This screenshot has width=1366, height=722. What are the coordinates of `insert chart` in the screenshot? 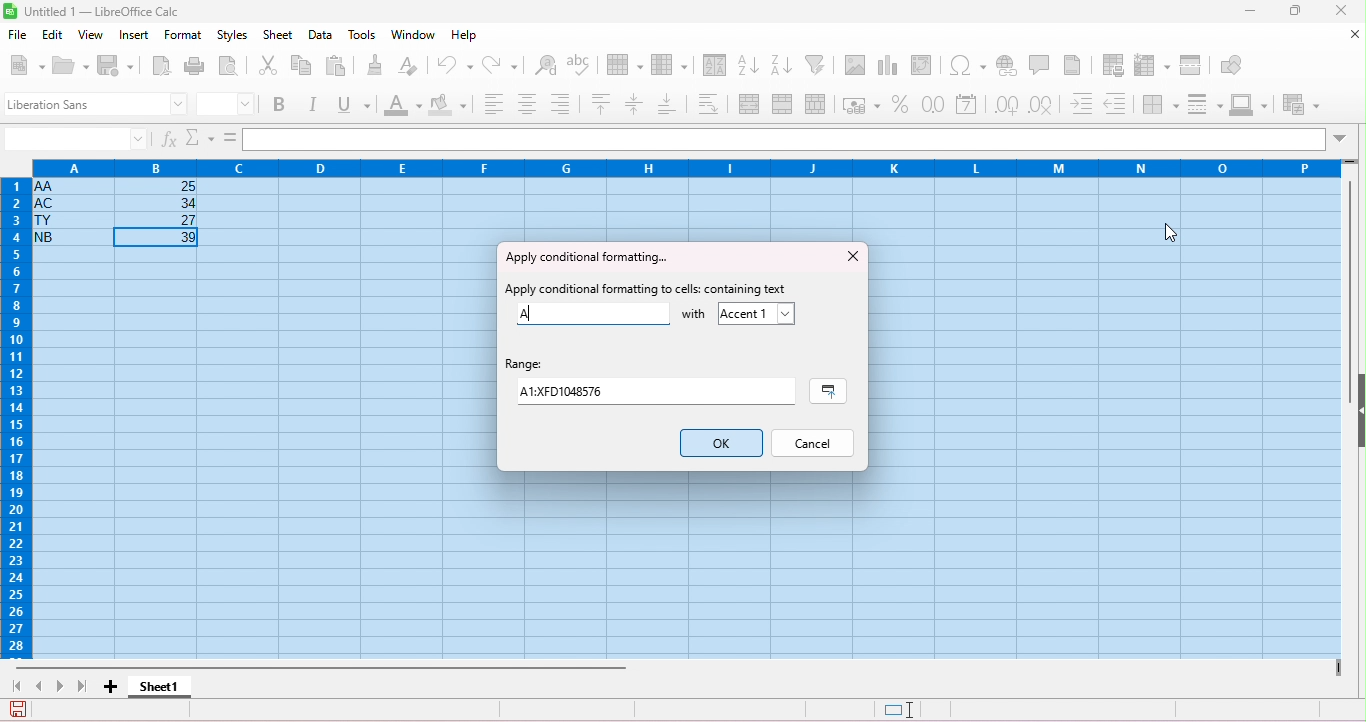 It's located at (890, 64).